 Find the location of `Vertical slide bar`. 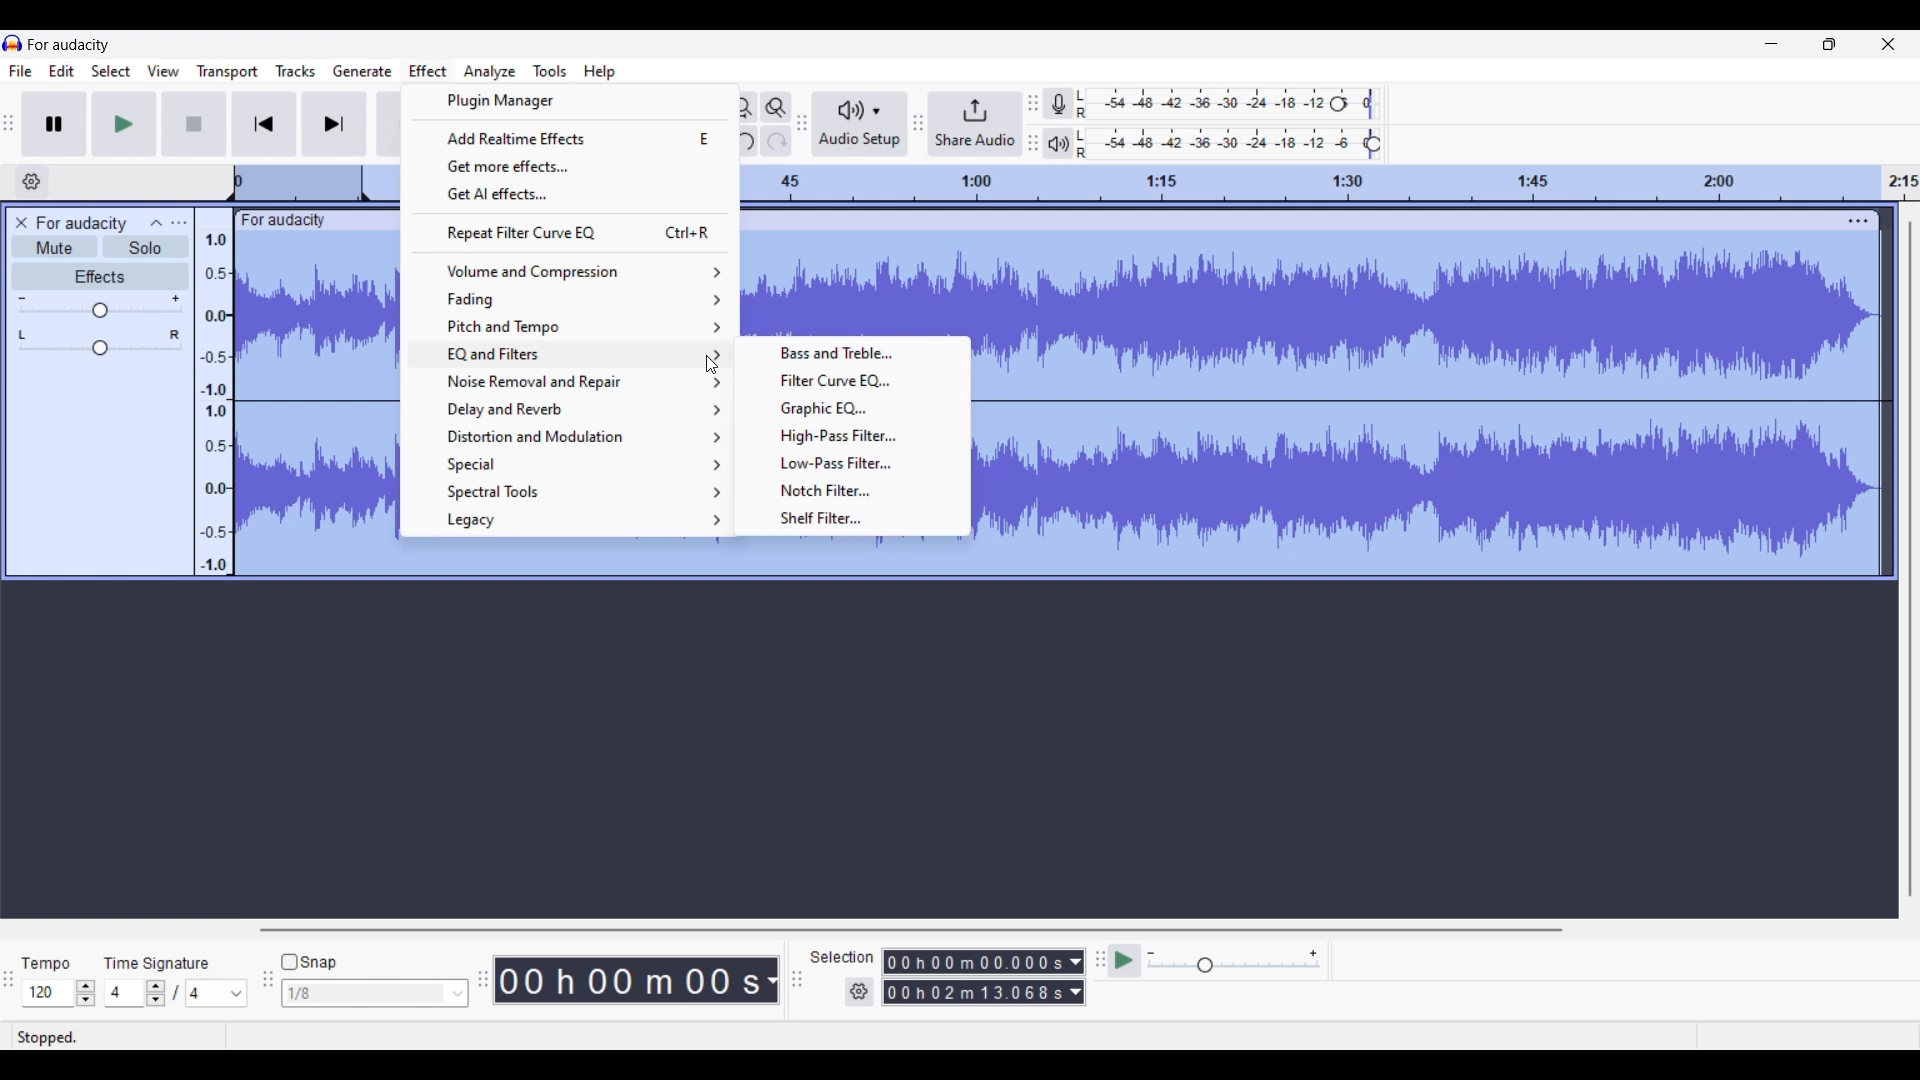

Vertical slide bar is located at coordinates (1910, 558).